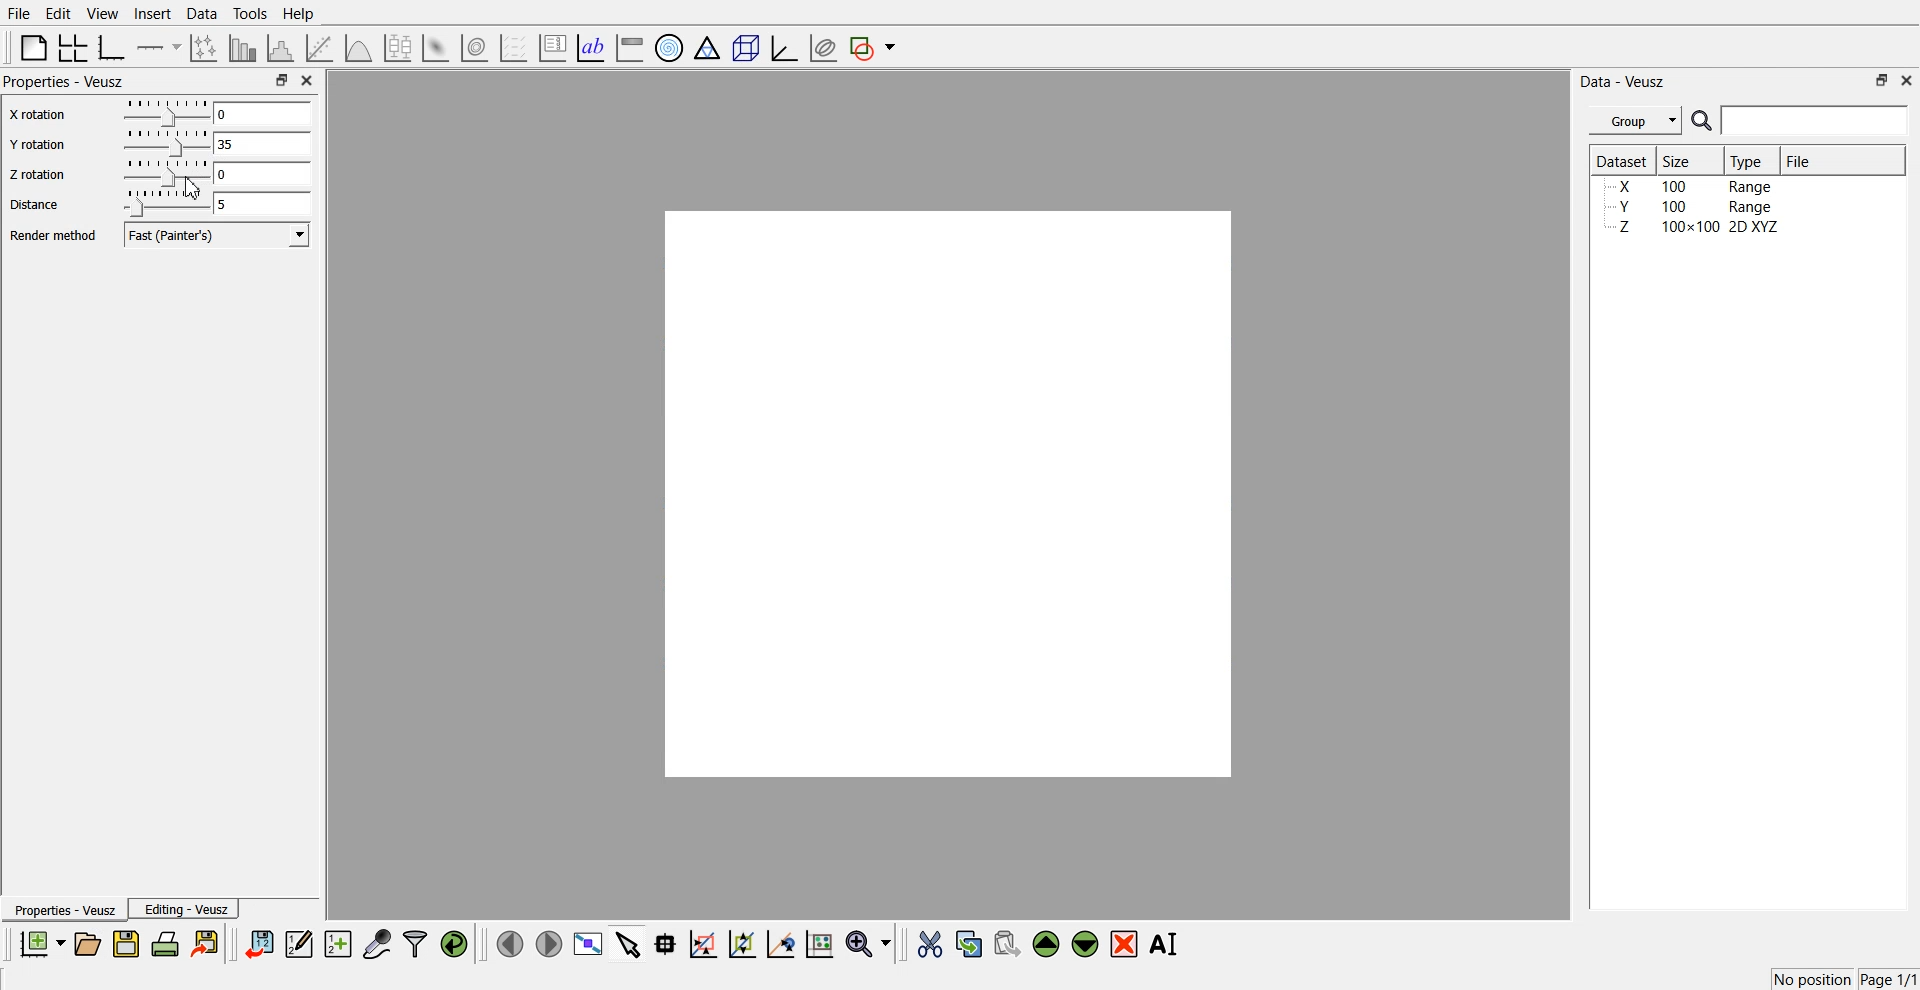  What do you see at coordinates (263, 173) in the screenshot?
I see `0` at bounding box center [263, 173].